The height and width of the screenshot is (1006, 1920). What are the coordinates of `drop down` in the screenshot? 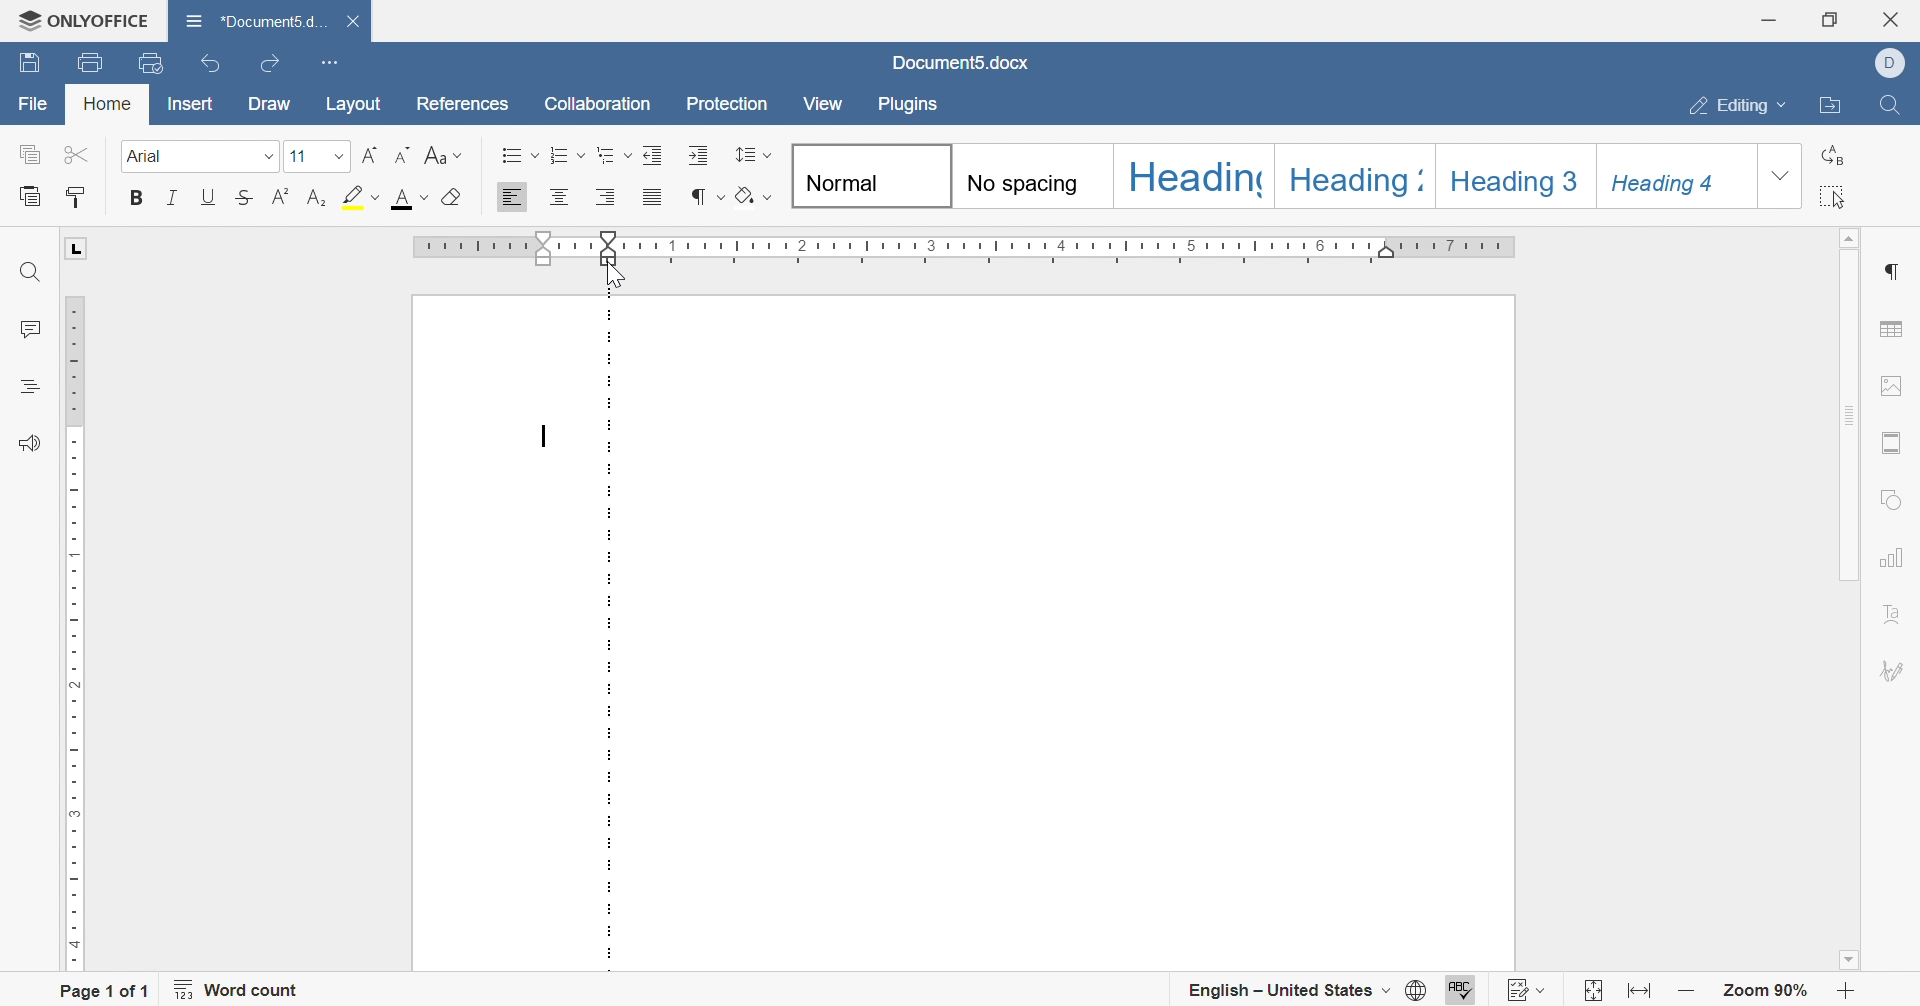 It's located at (340, 157).